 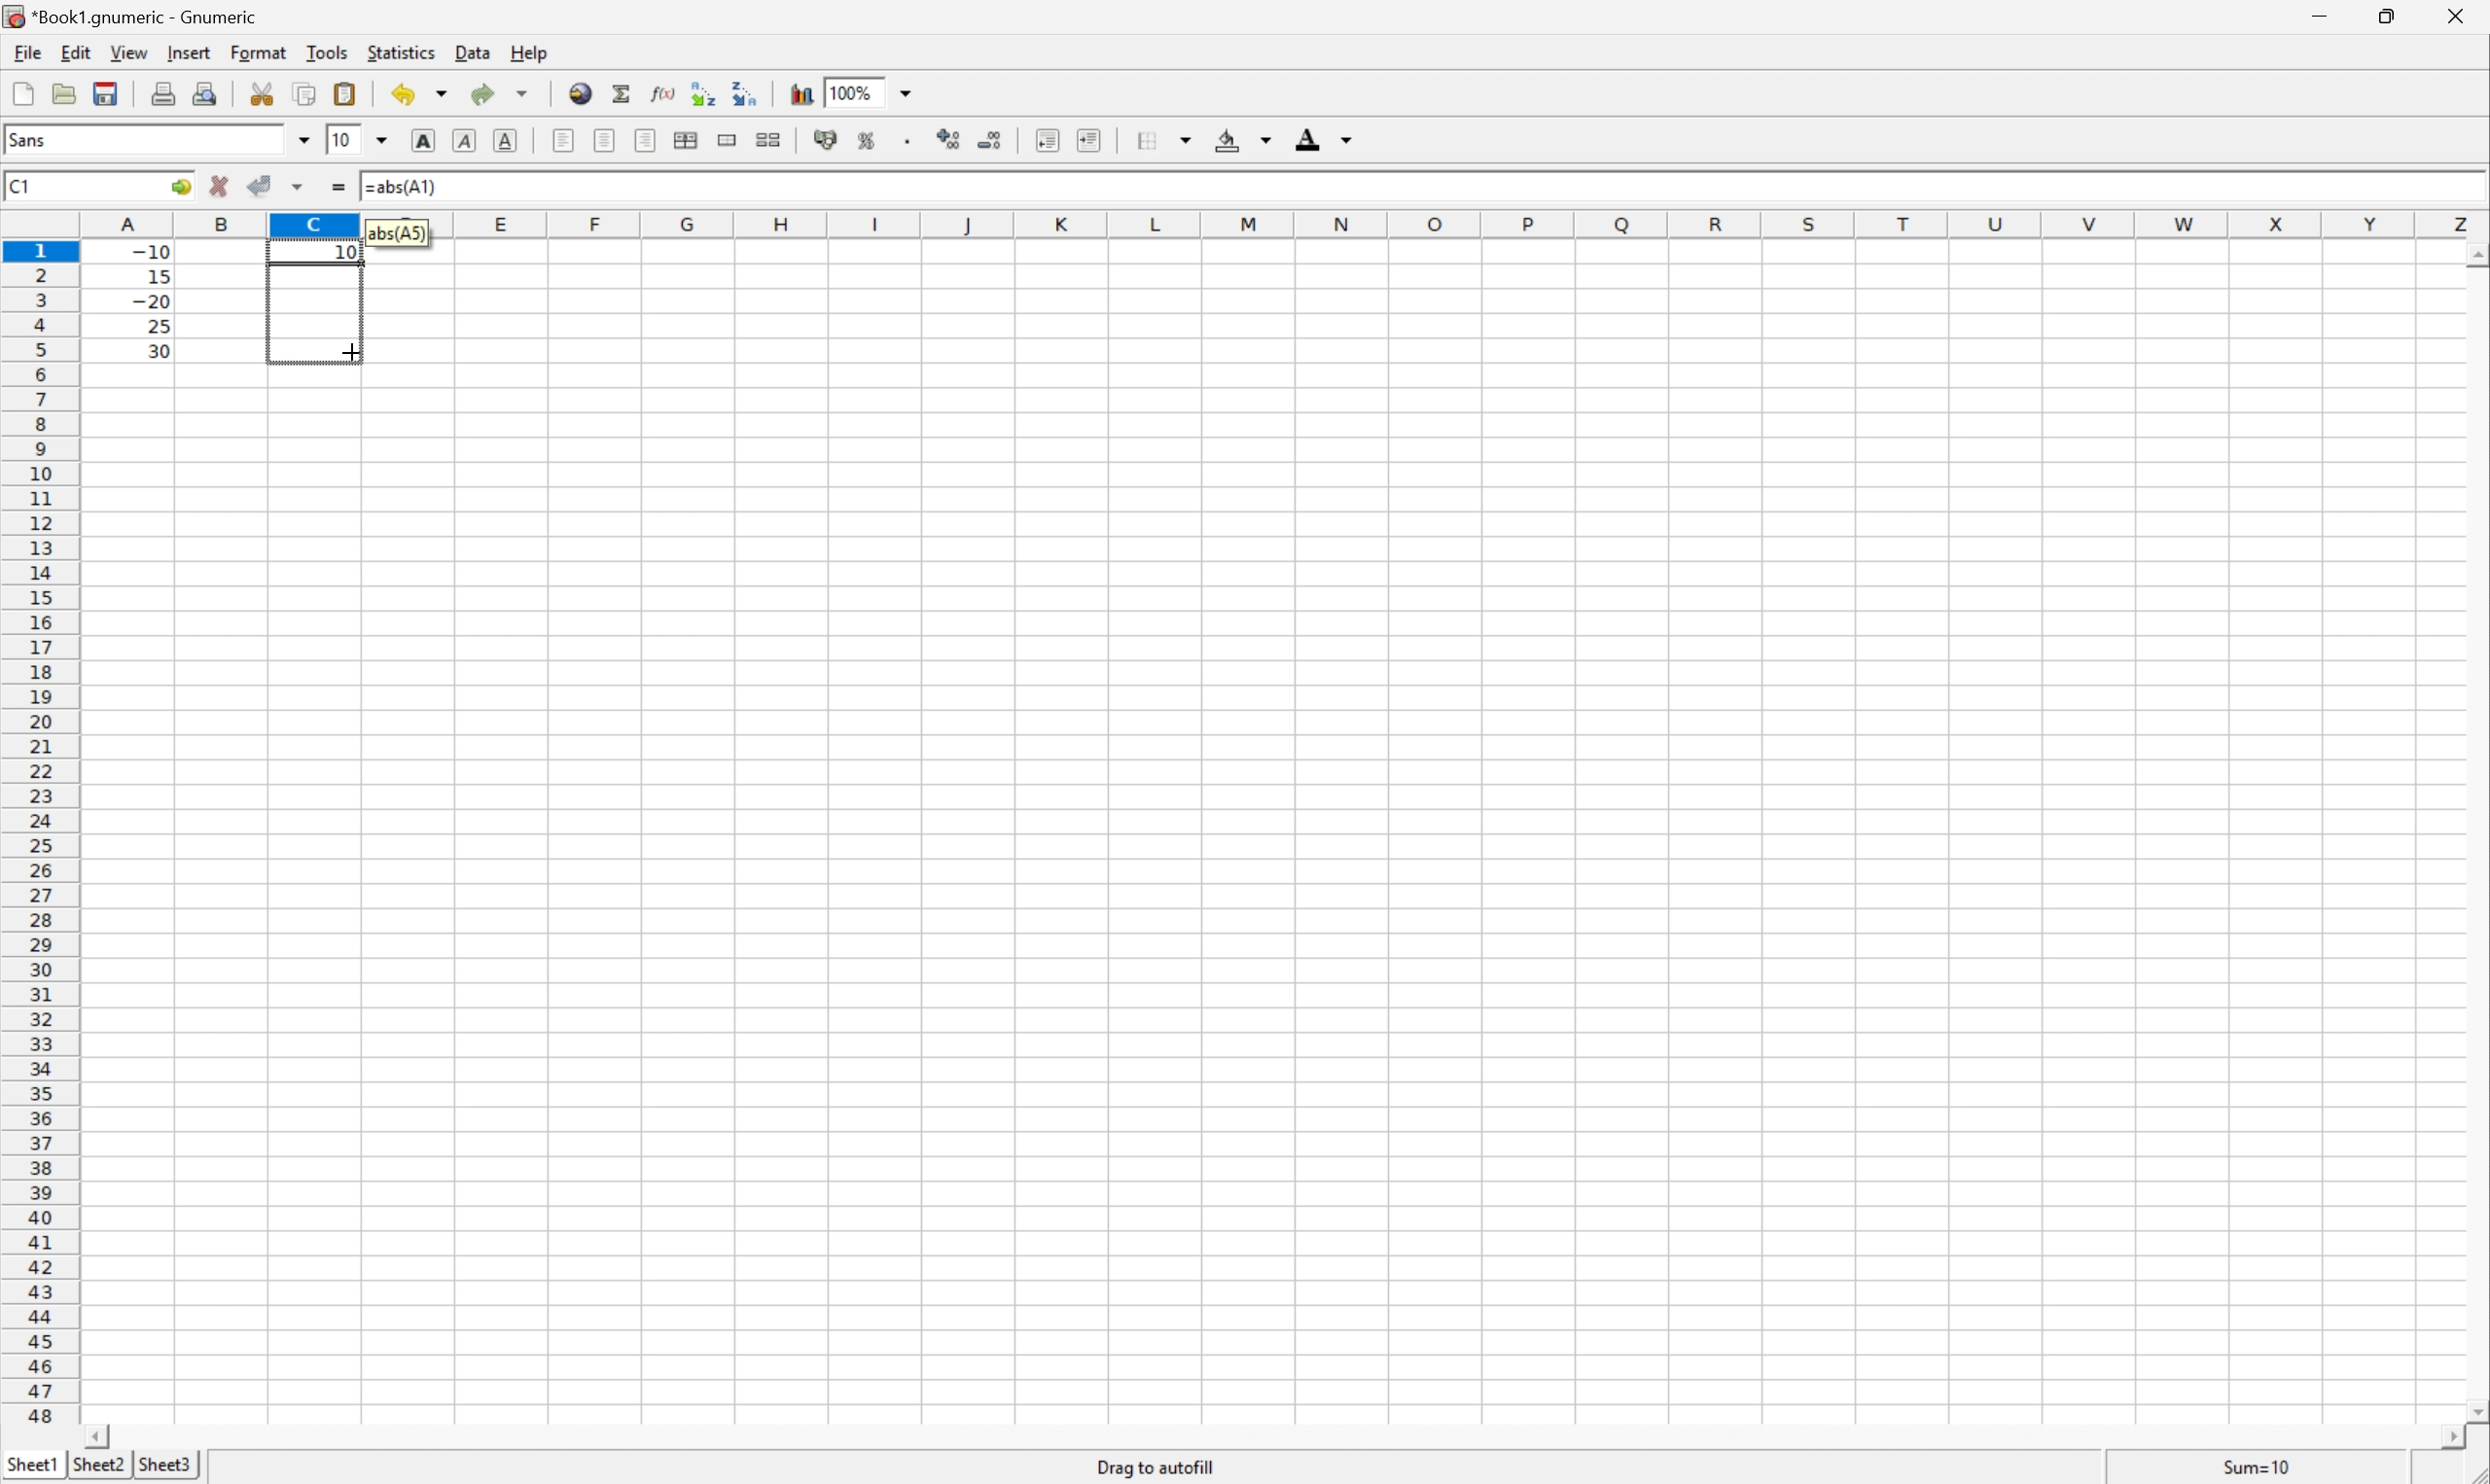 What do you see at coordinates (266, 94) in the screenshot?
I see `Cut the selection` at bounding box center [266, 94].